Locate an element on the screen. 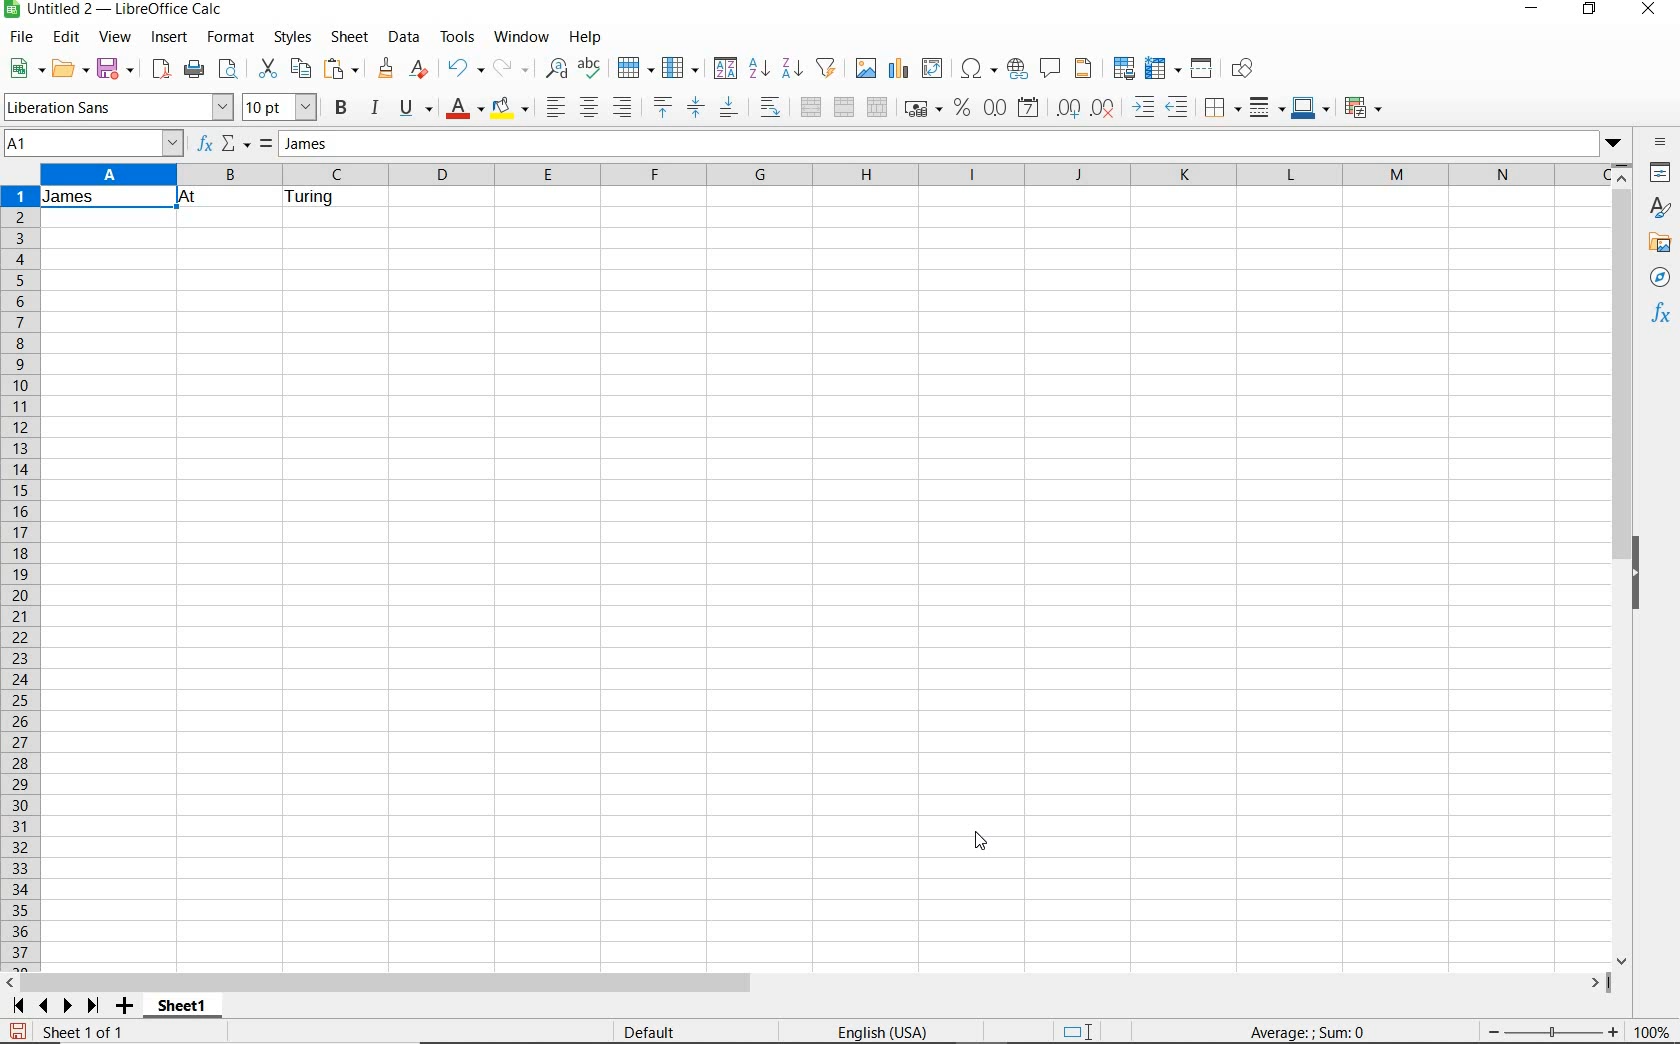 The image size is (1680, 1044). Columns is located at coordinates (826, 174).